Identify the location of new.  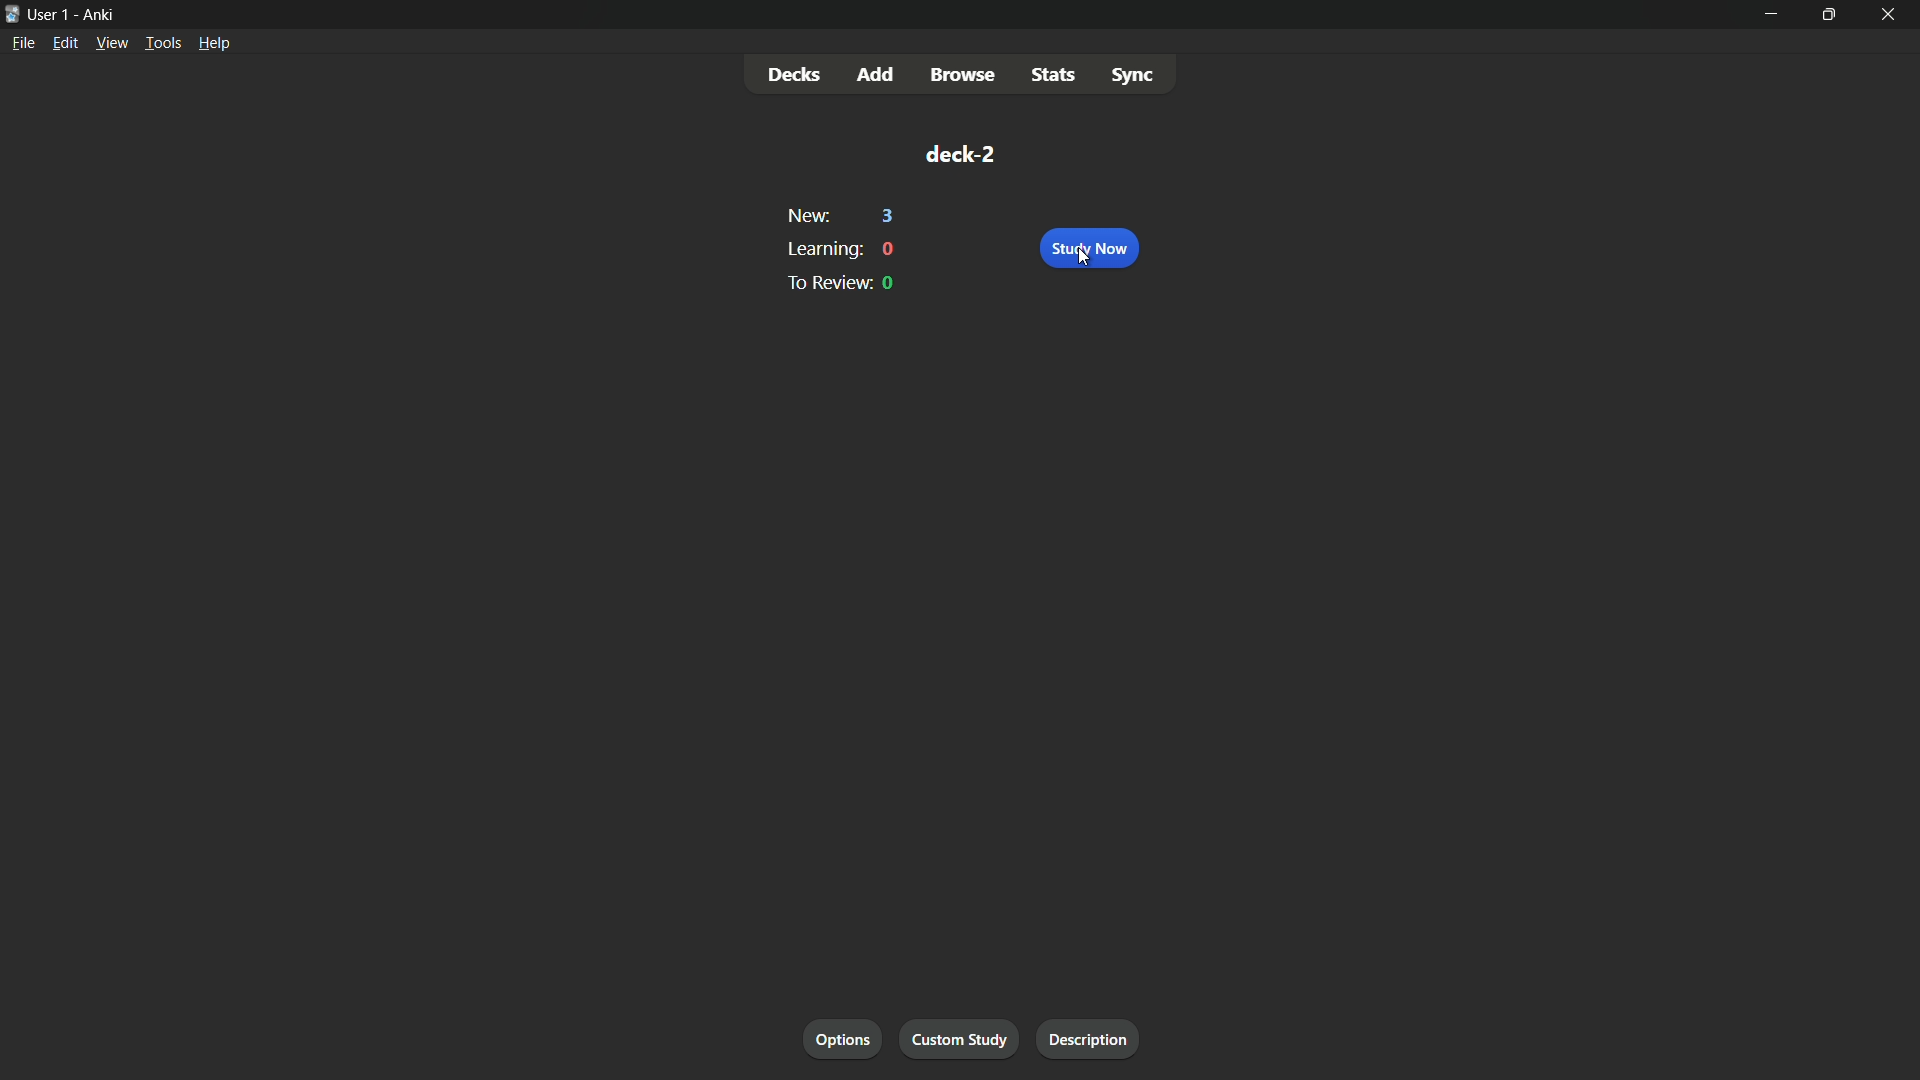
(809, 216).